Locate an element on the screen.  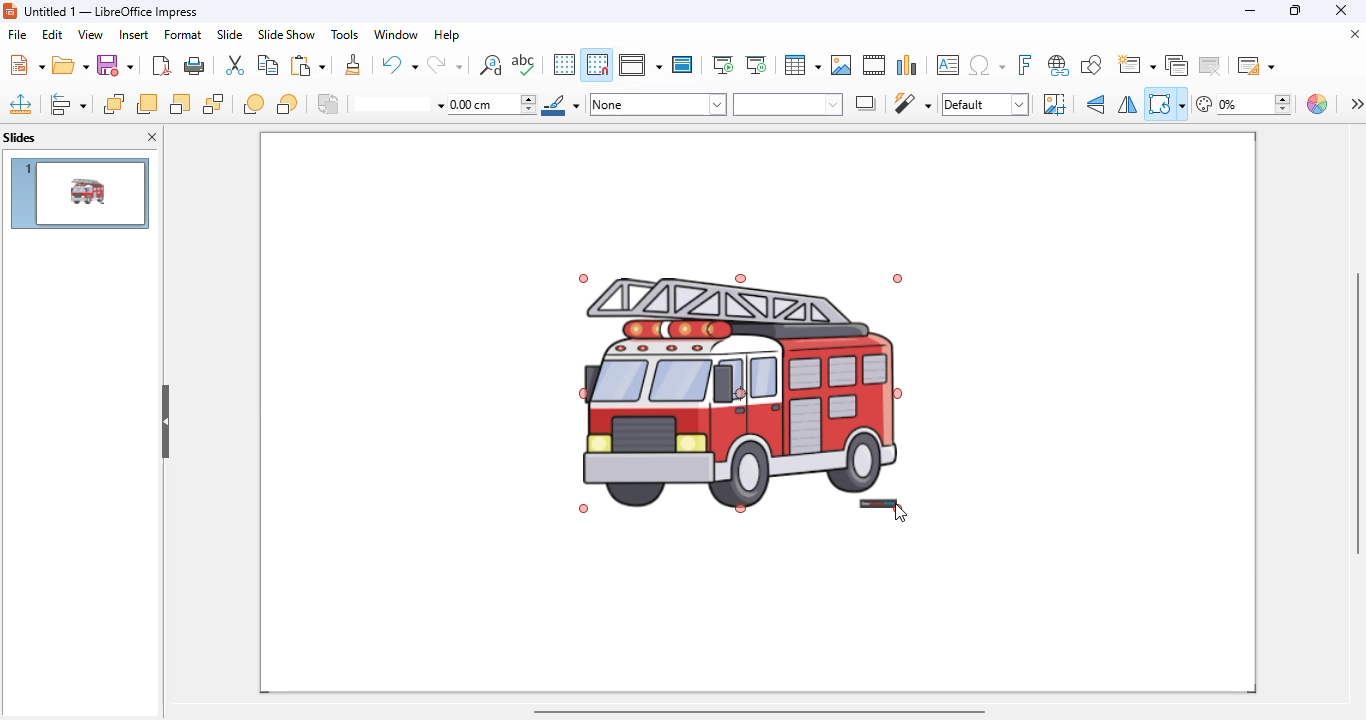
line style is located at coordinates (399, 105).